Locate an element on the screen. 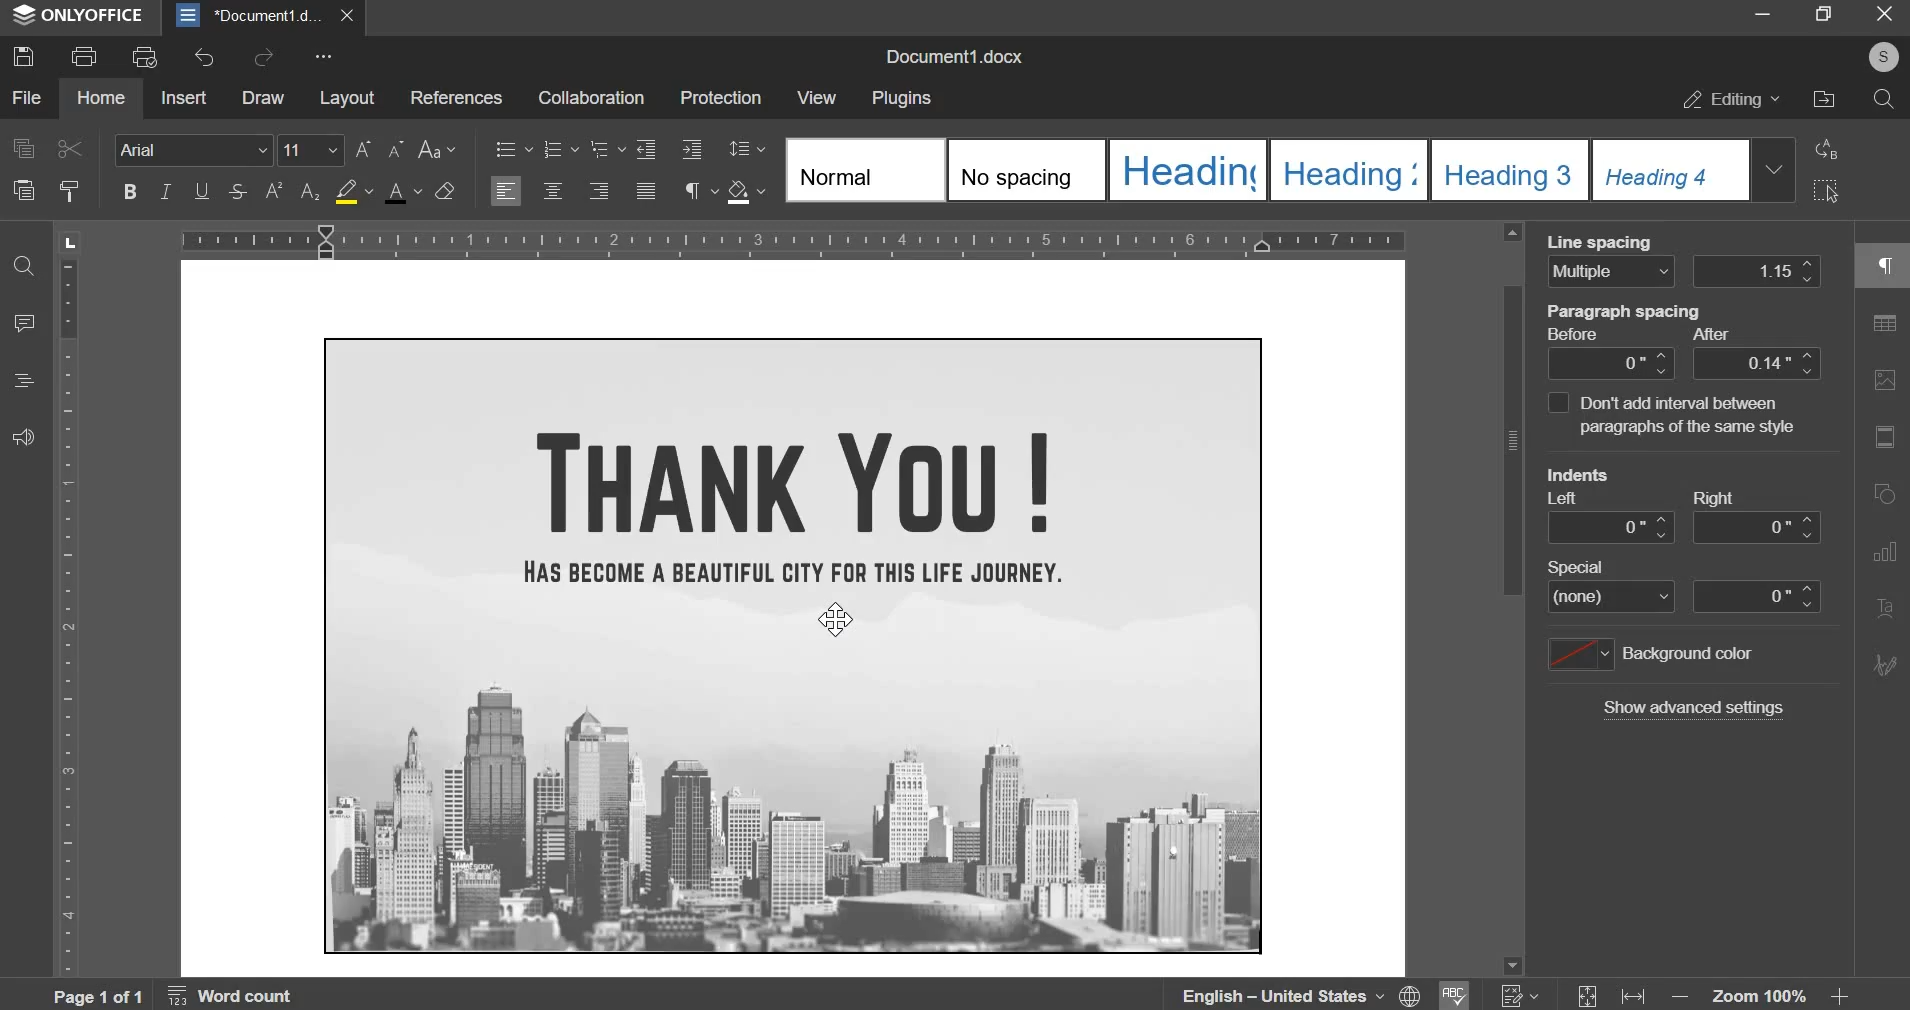 This screenshot has width=1910, height=1010. Line spacing is located at coordinates (1603, 244).